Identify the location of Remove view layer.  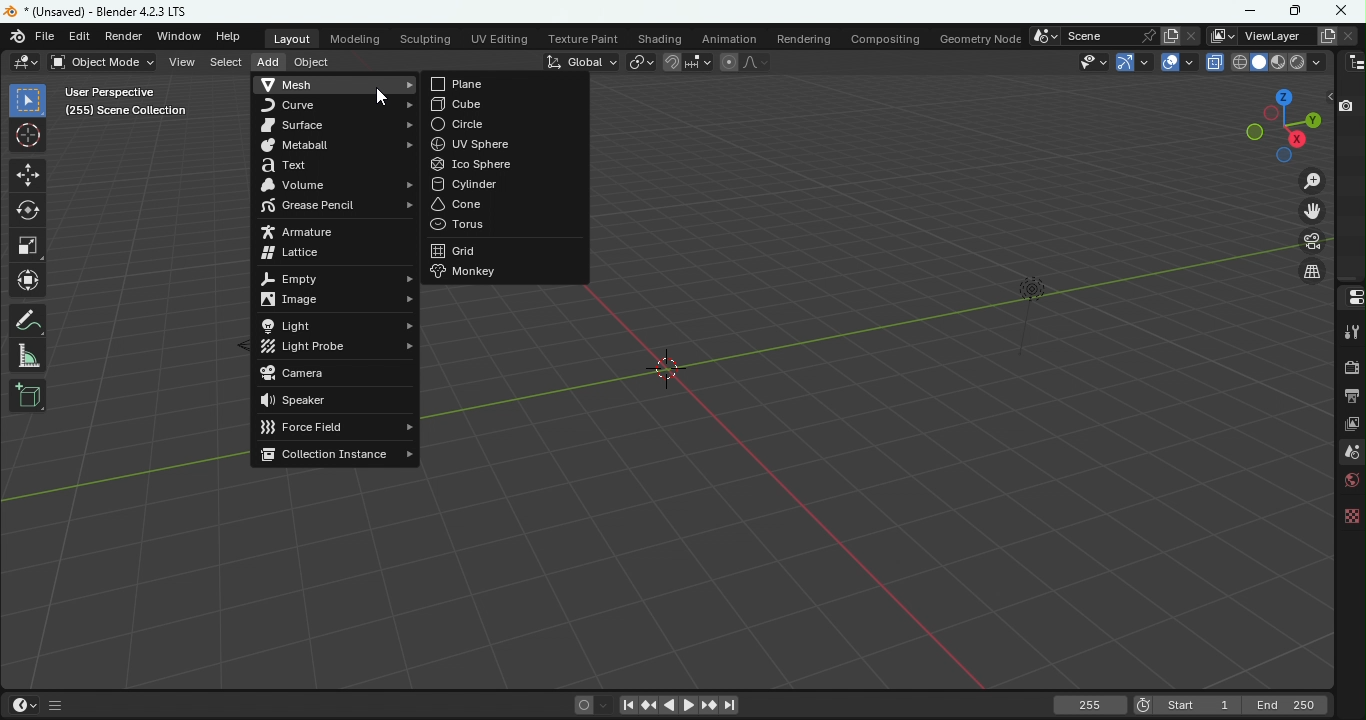
(1348, 35).